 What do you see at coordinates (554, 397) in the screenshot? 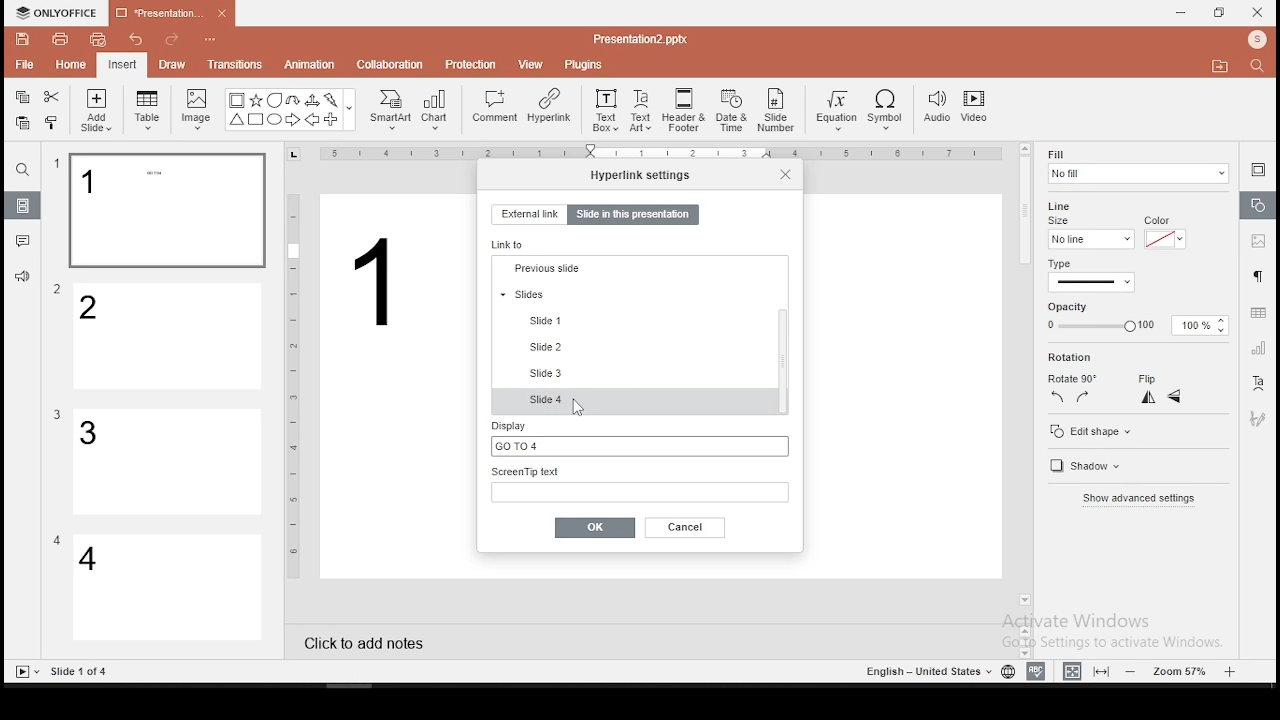
I see ` slide 1` at bounding box center [554, 397].